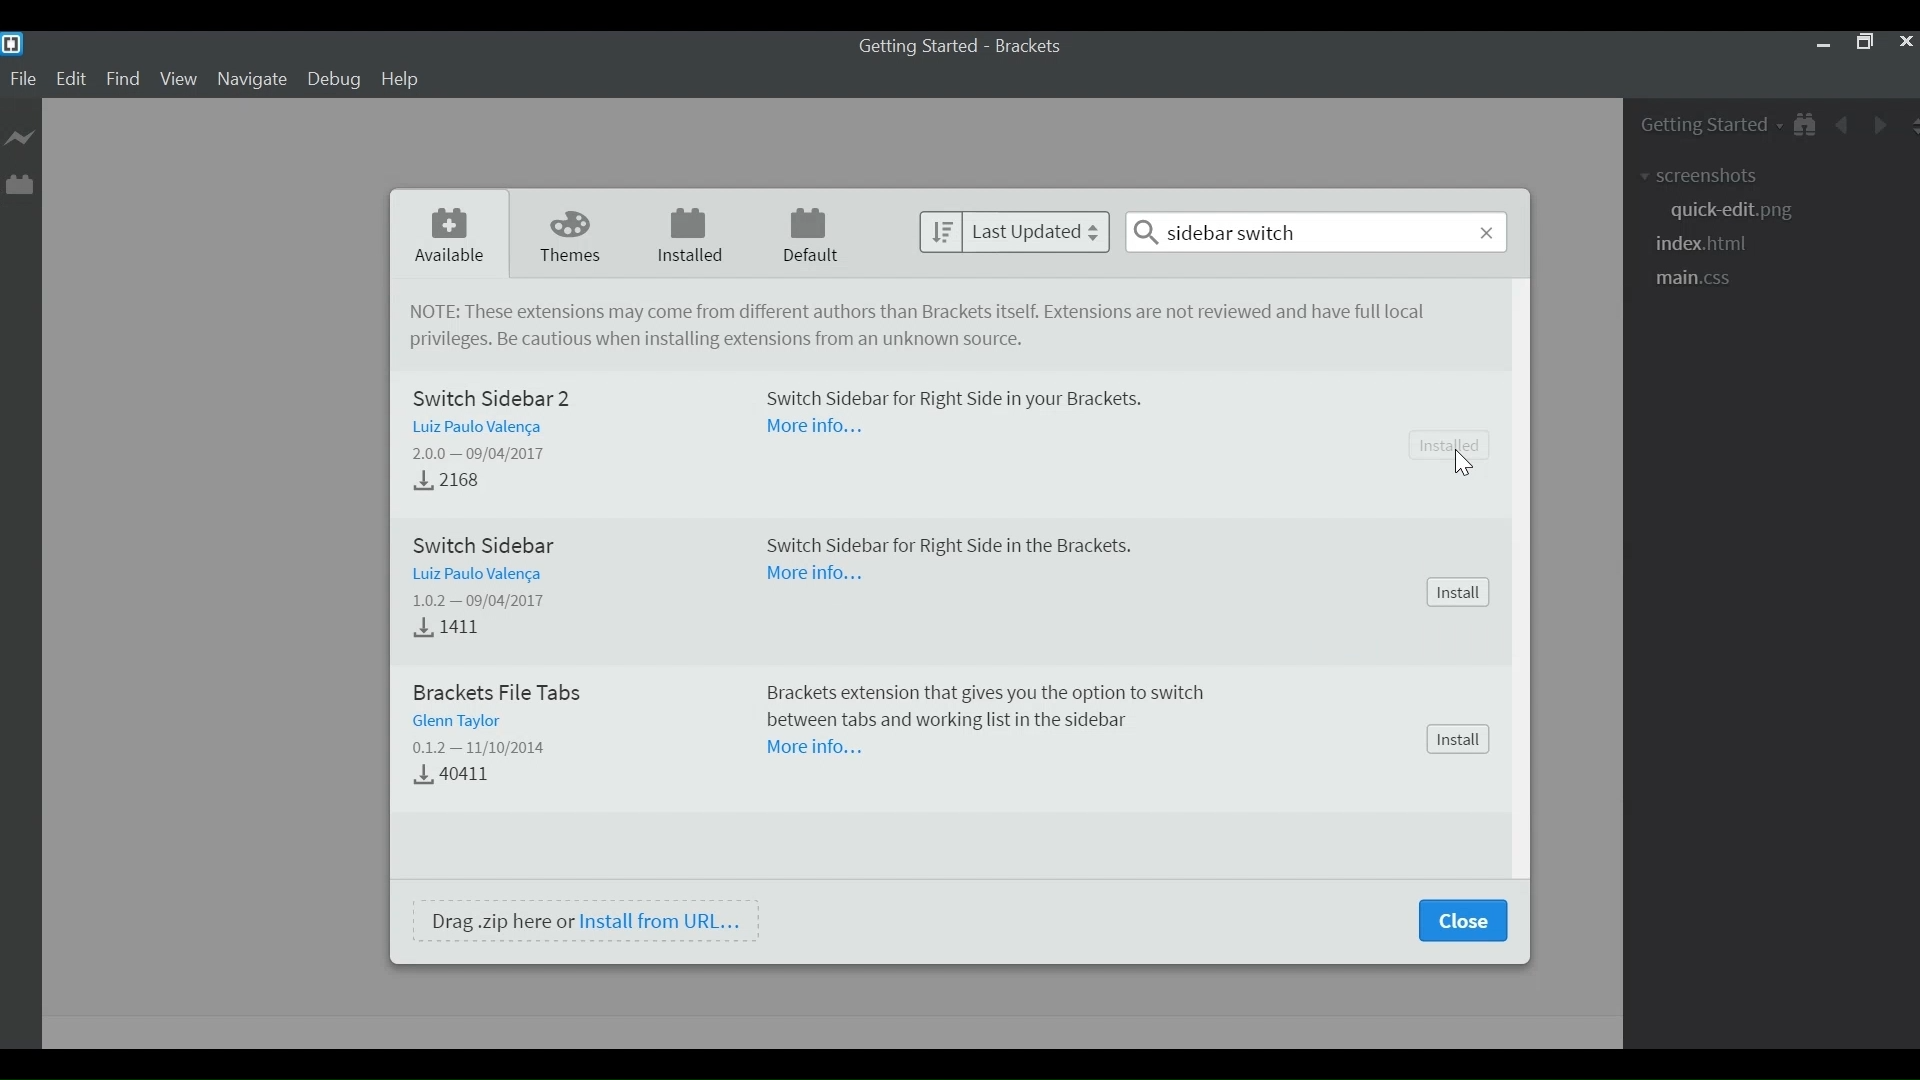 Image resolution: width=1920 pixels, height=1080 pixels. Describe the element at coordinates (812, 237) in the screenshot. I see `Default ` at that location.